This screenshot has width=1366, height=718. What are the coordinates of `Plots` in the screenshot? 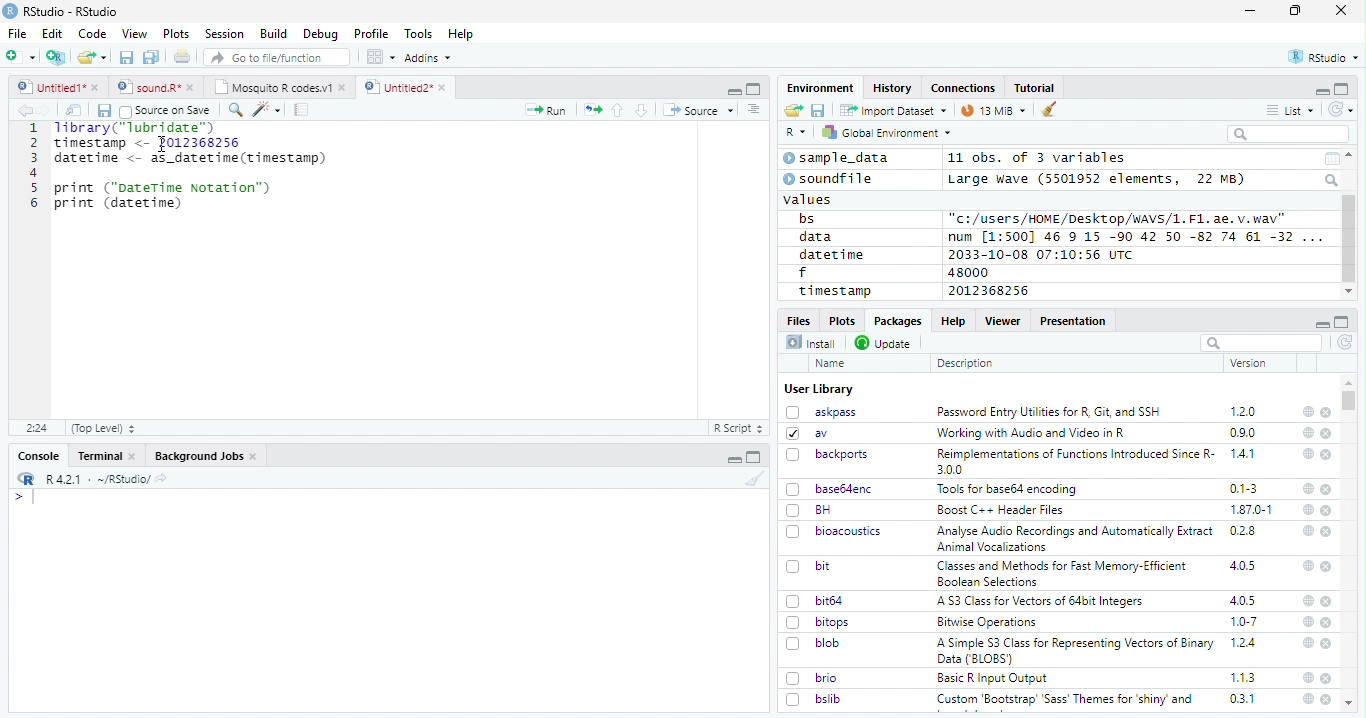 It's located at (176, 34).